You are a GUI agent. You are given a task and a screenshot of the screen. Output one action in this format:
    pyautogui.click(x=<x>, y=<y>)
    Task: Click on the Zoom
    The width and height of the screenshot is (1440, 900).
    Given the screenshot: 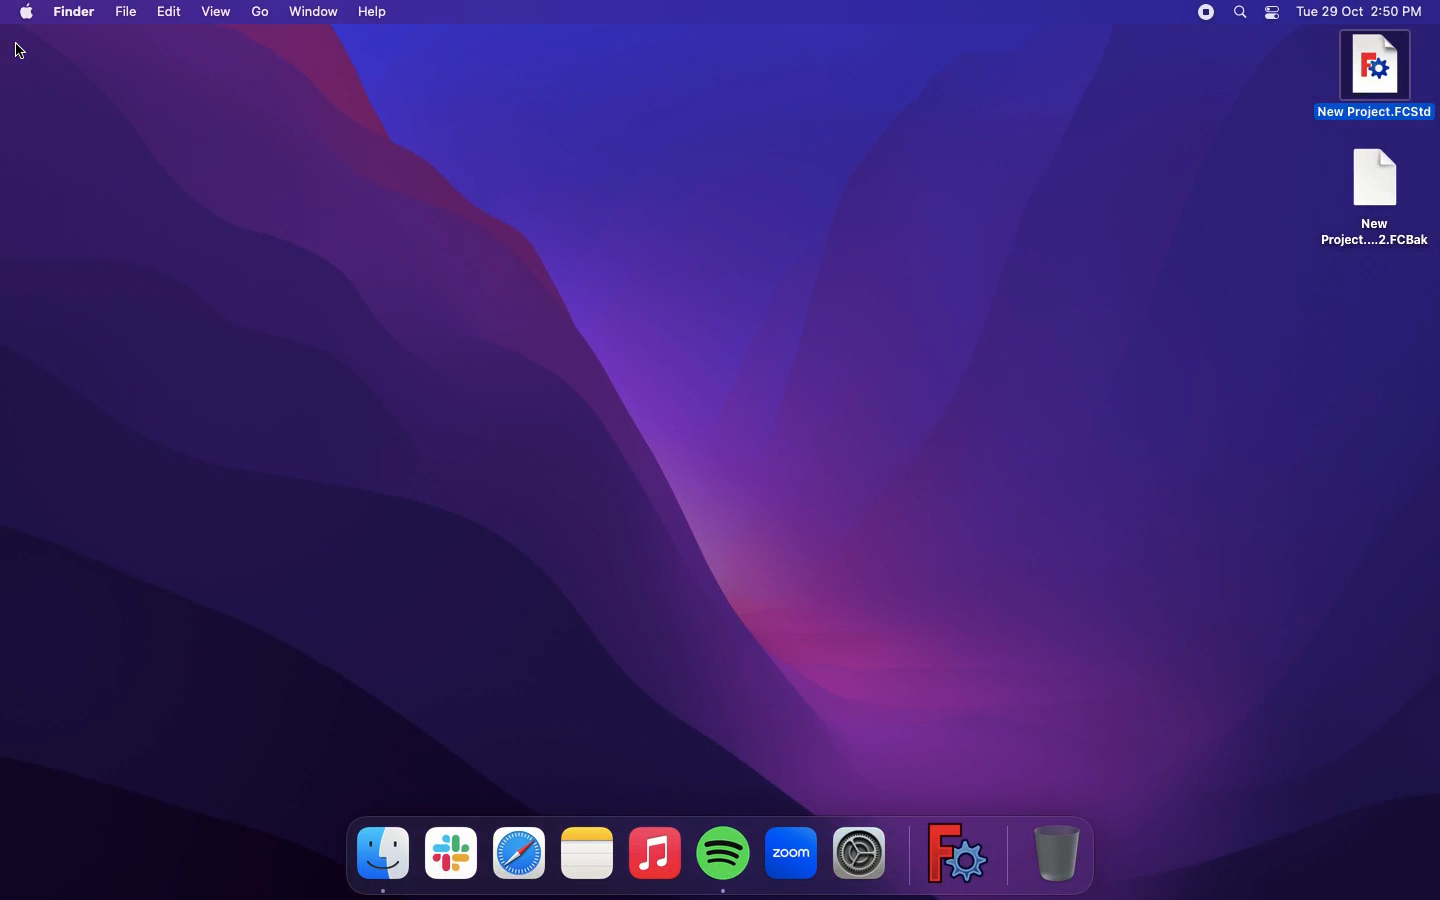 What is the action you would take?
    pyautogui.click(x=791, y=850)
    